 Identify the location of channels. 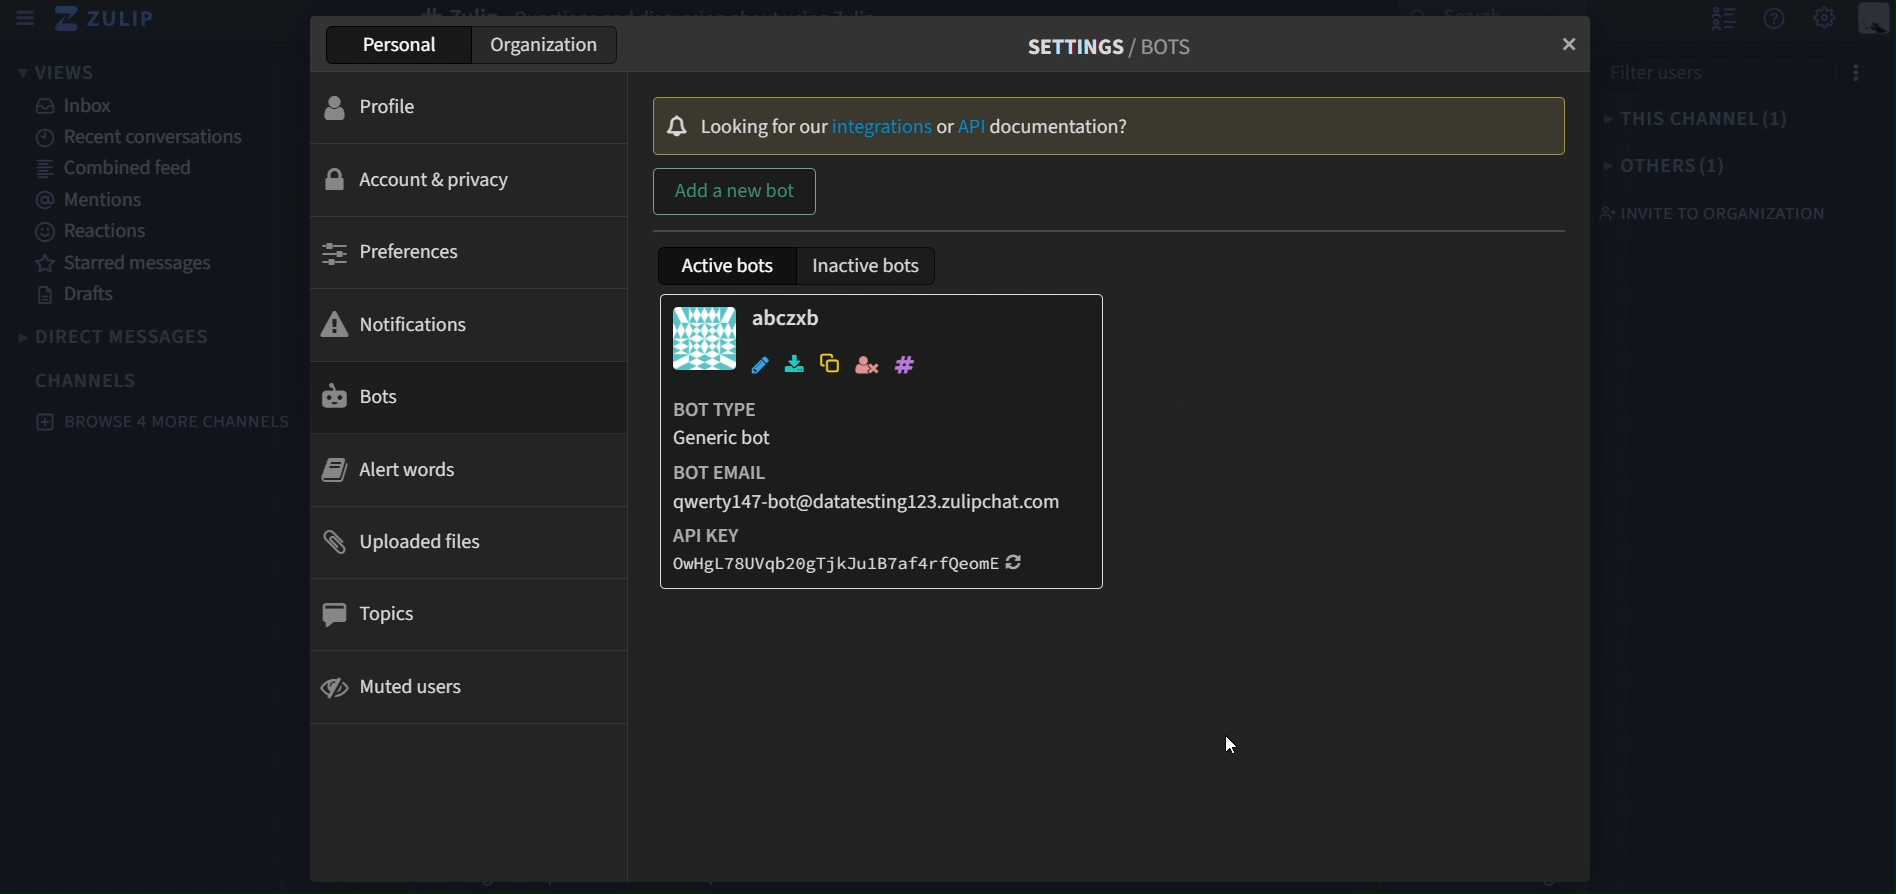
(100, 379).